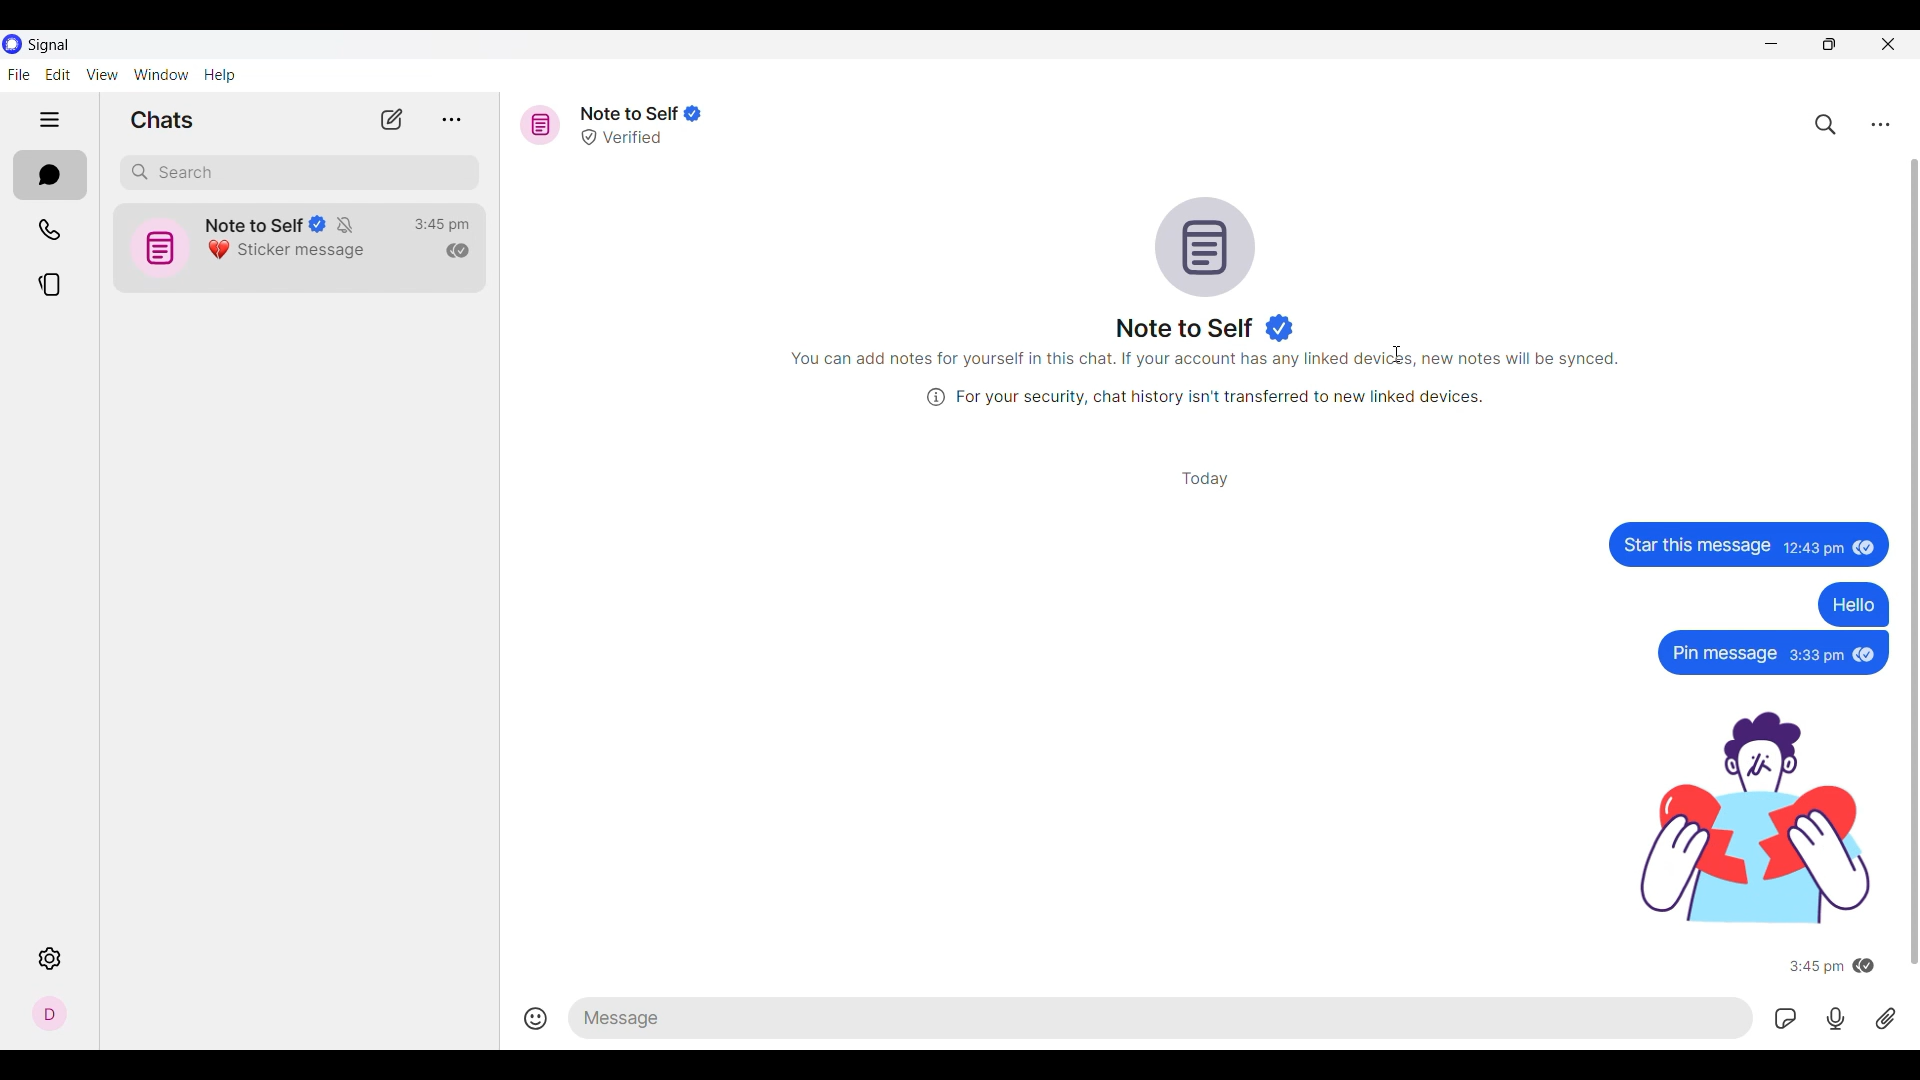 This screenshot has height=1080, width=1920. I want to click on Scroll bar, so click(1901, 563).